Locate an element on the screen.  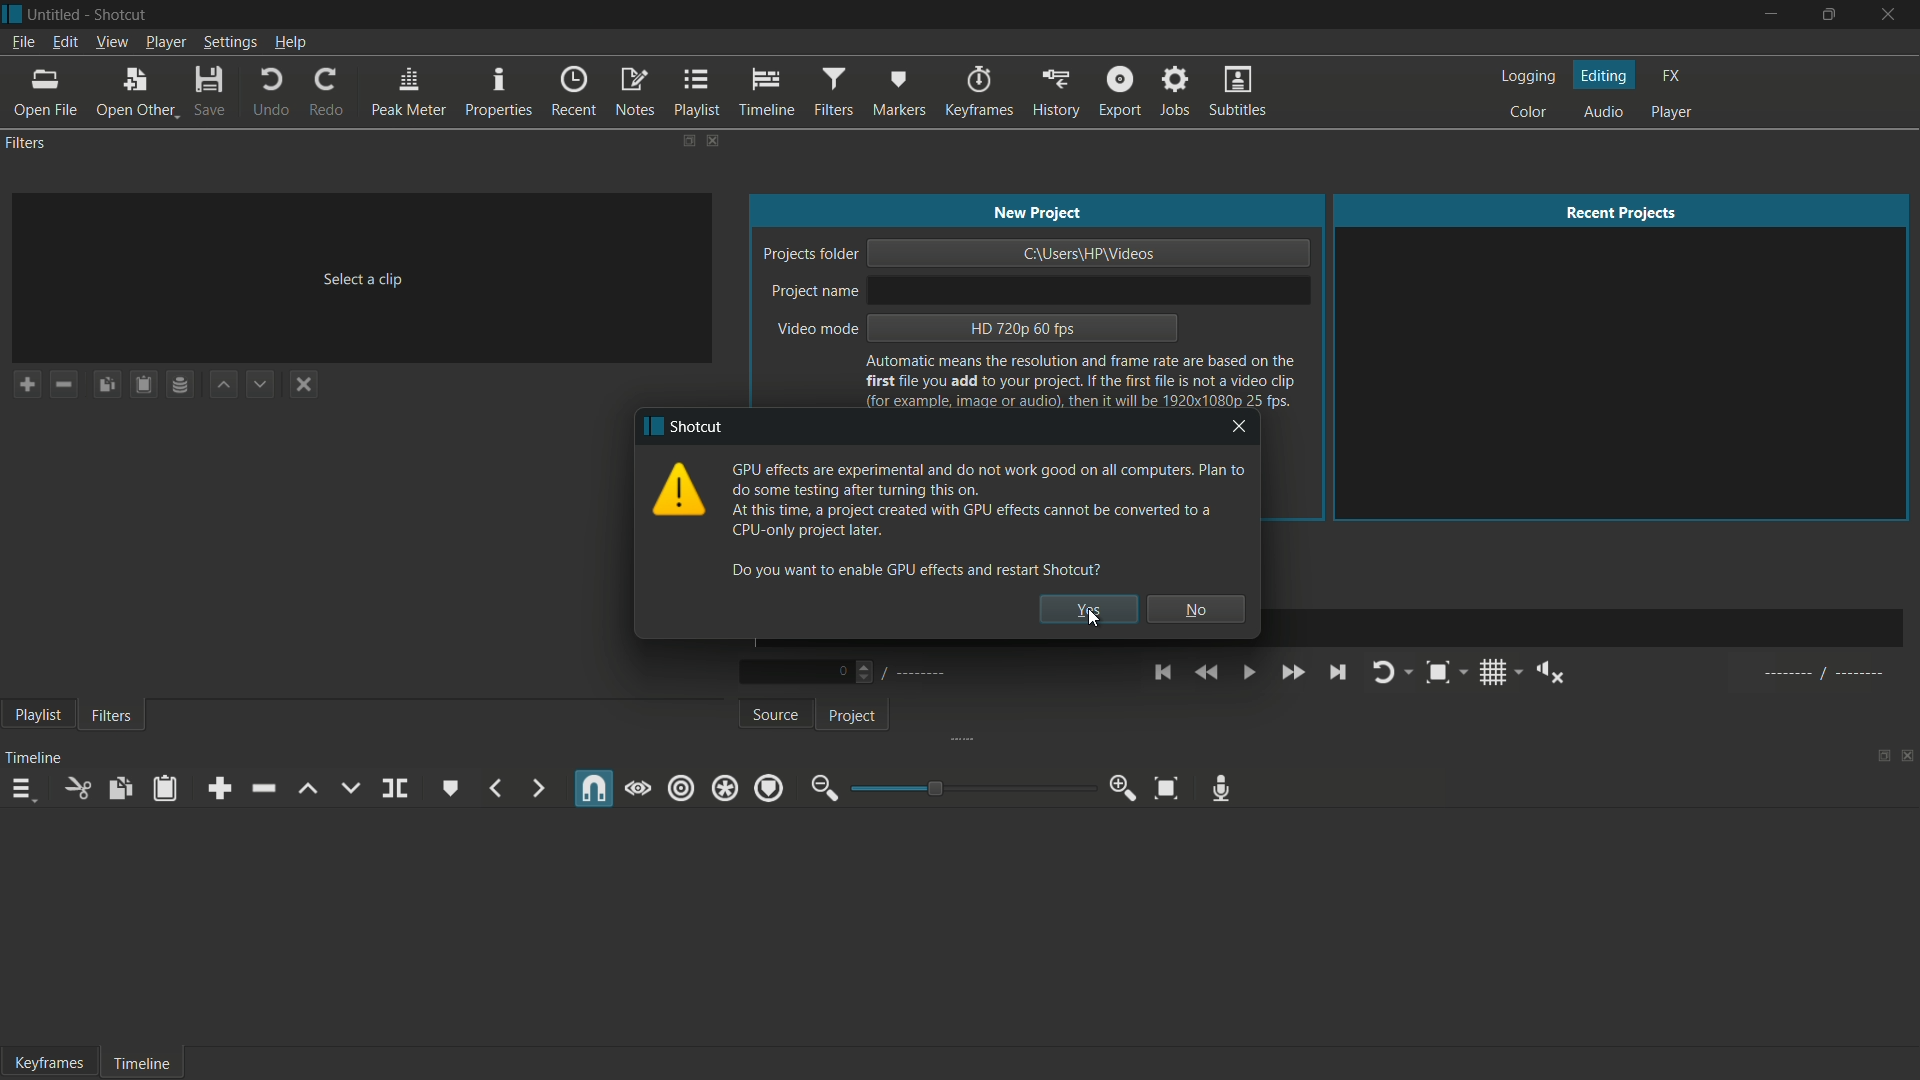
export is located at coordinates (1121, 92).